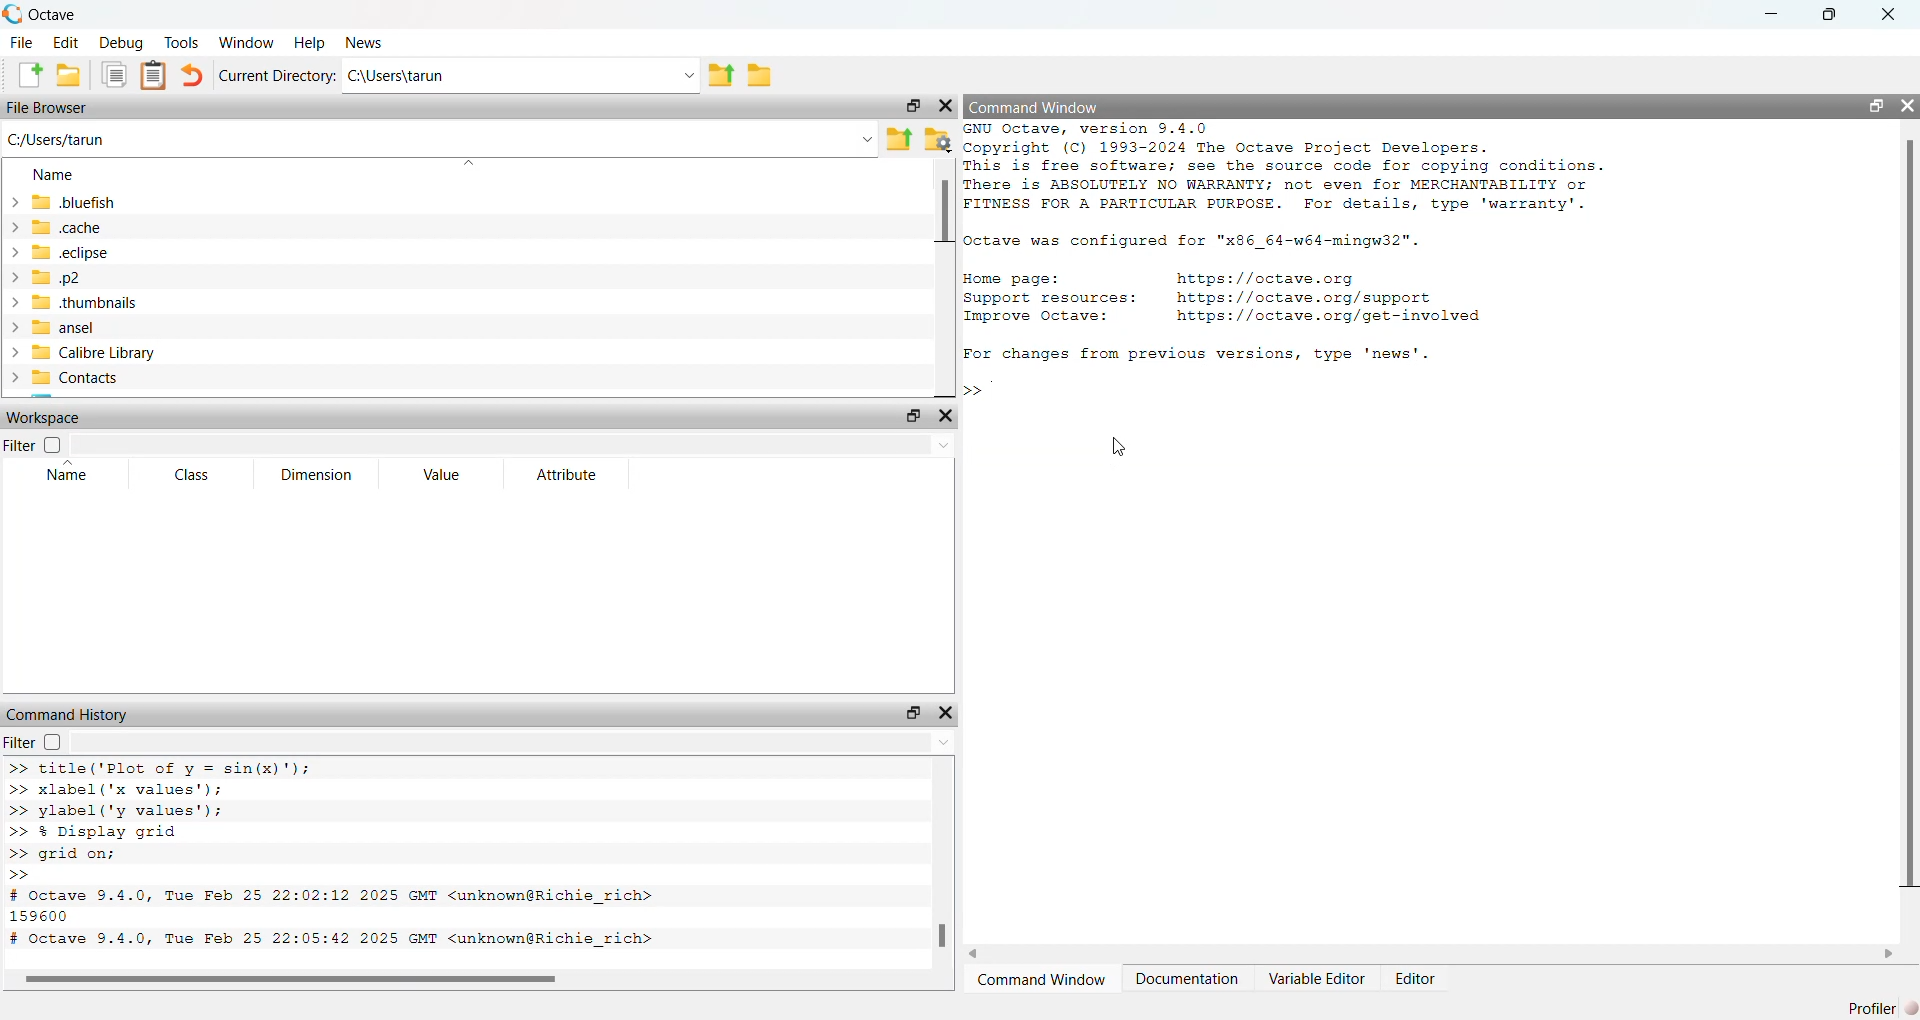 The width and height of the screenshot is (1920, 1020). What do you see at coordinates (1888, 954) in the screenshot?
I see `scroll right` at bounding box center [1888, 954].